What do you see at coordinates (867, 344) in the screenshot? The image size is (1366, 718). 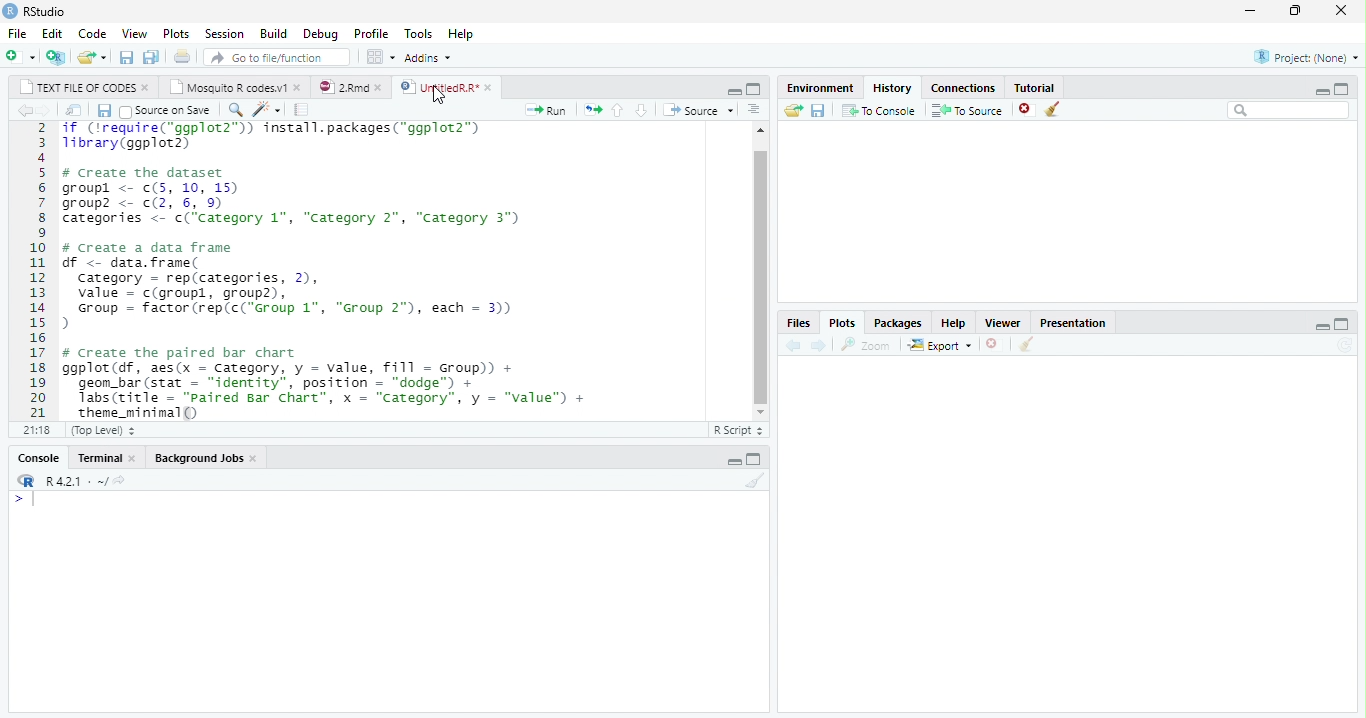 I see `zoom` at bounding box center [867, 344].